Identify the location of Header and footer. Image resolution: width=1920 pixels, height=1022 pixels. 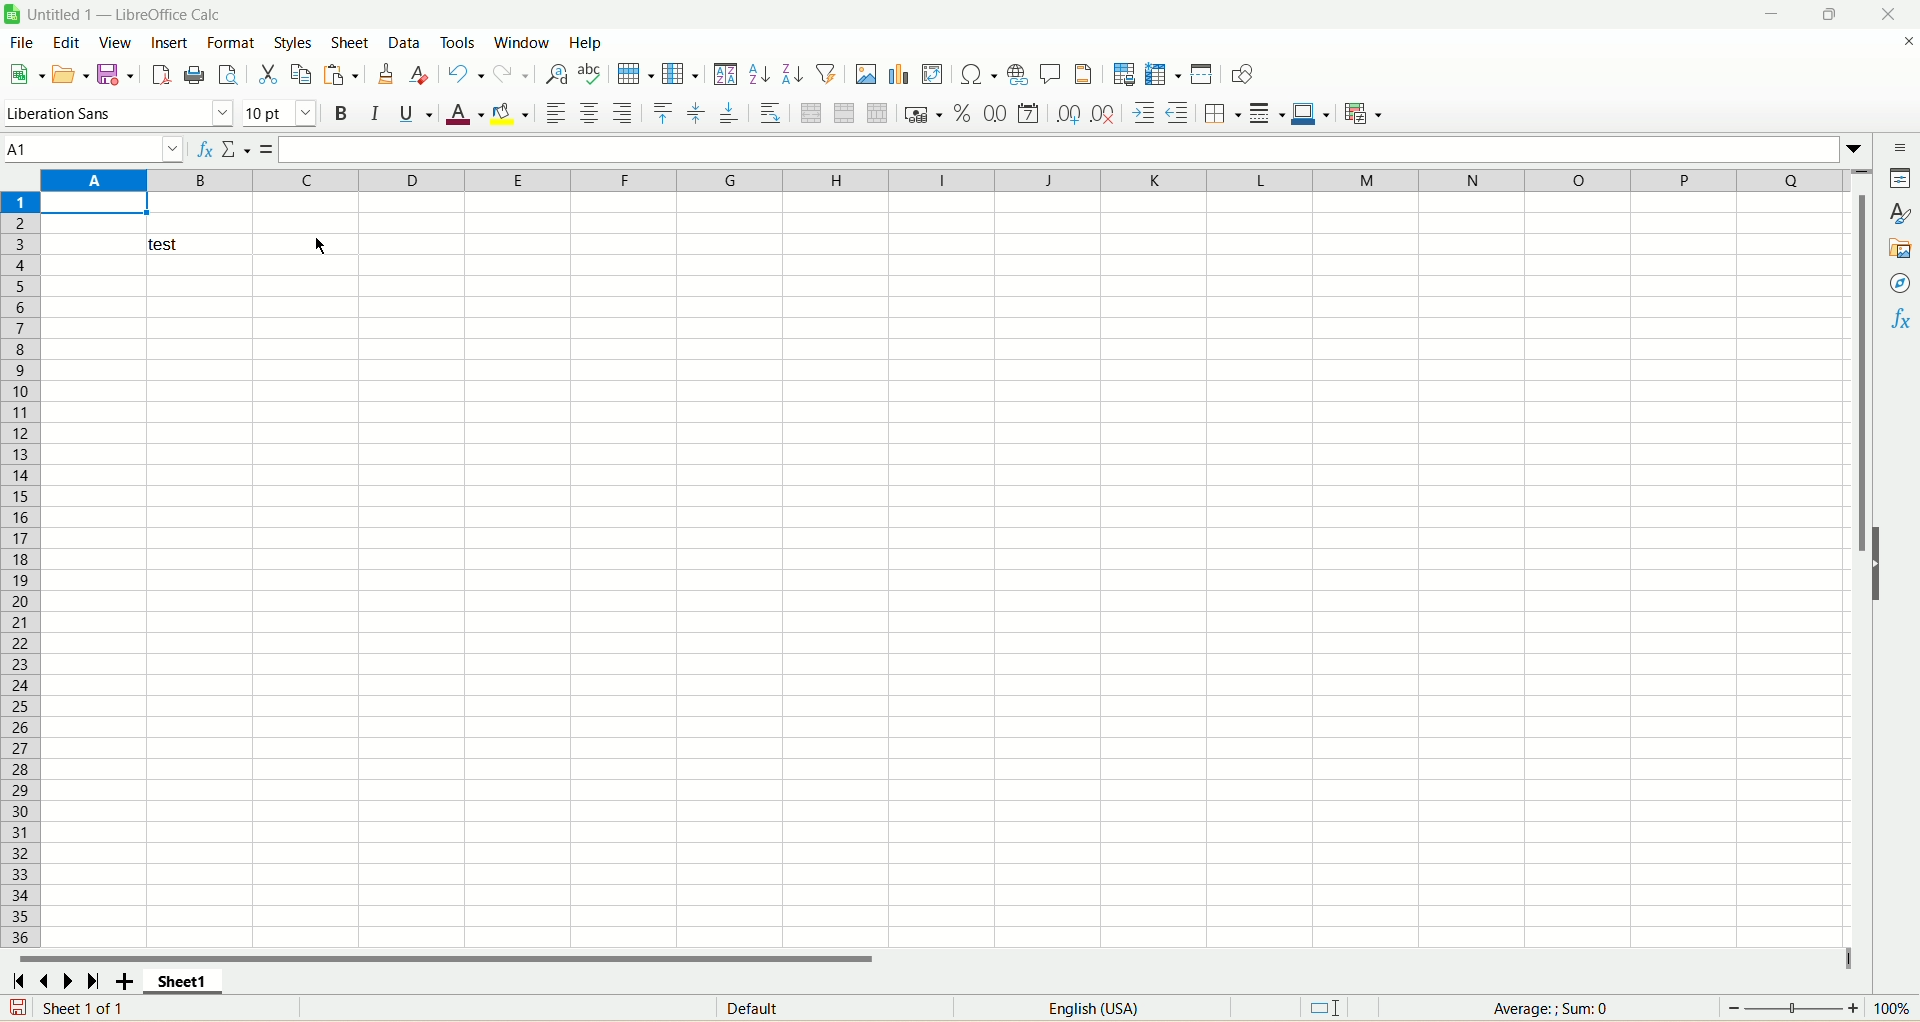
(1083, 74).